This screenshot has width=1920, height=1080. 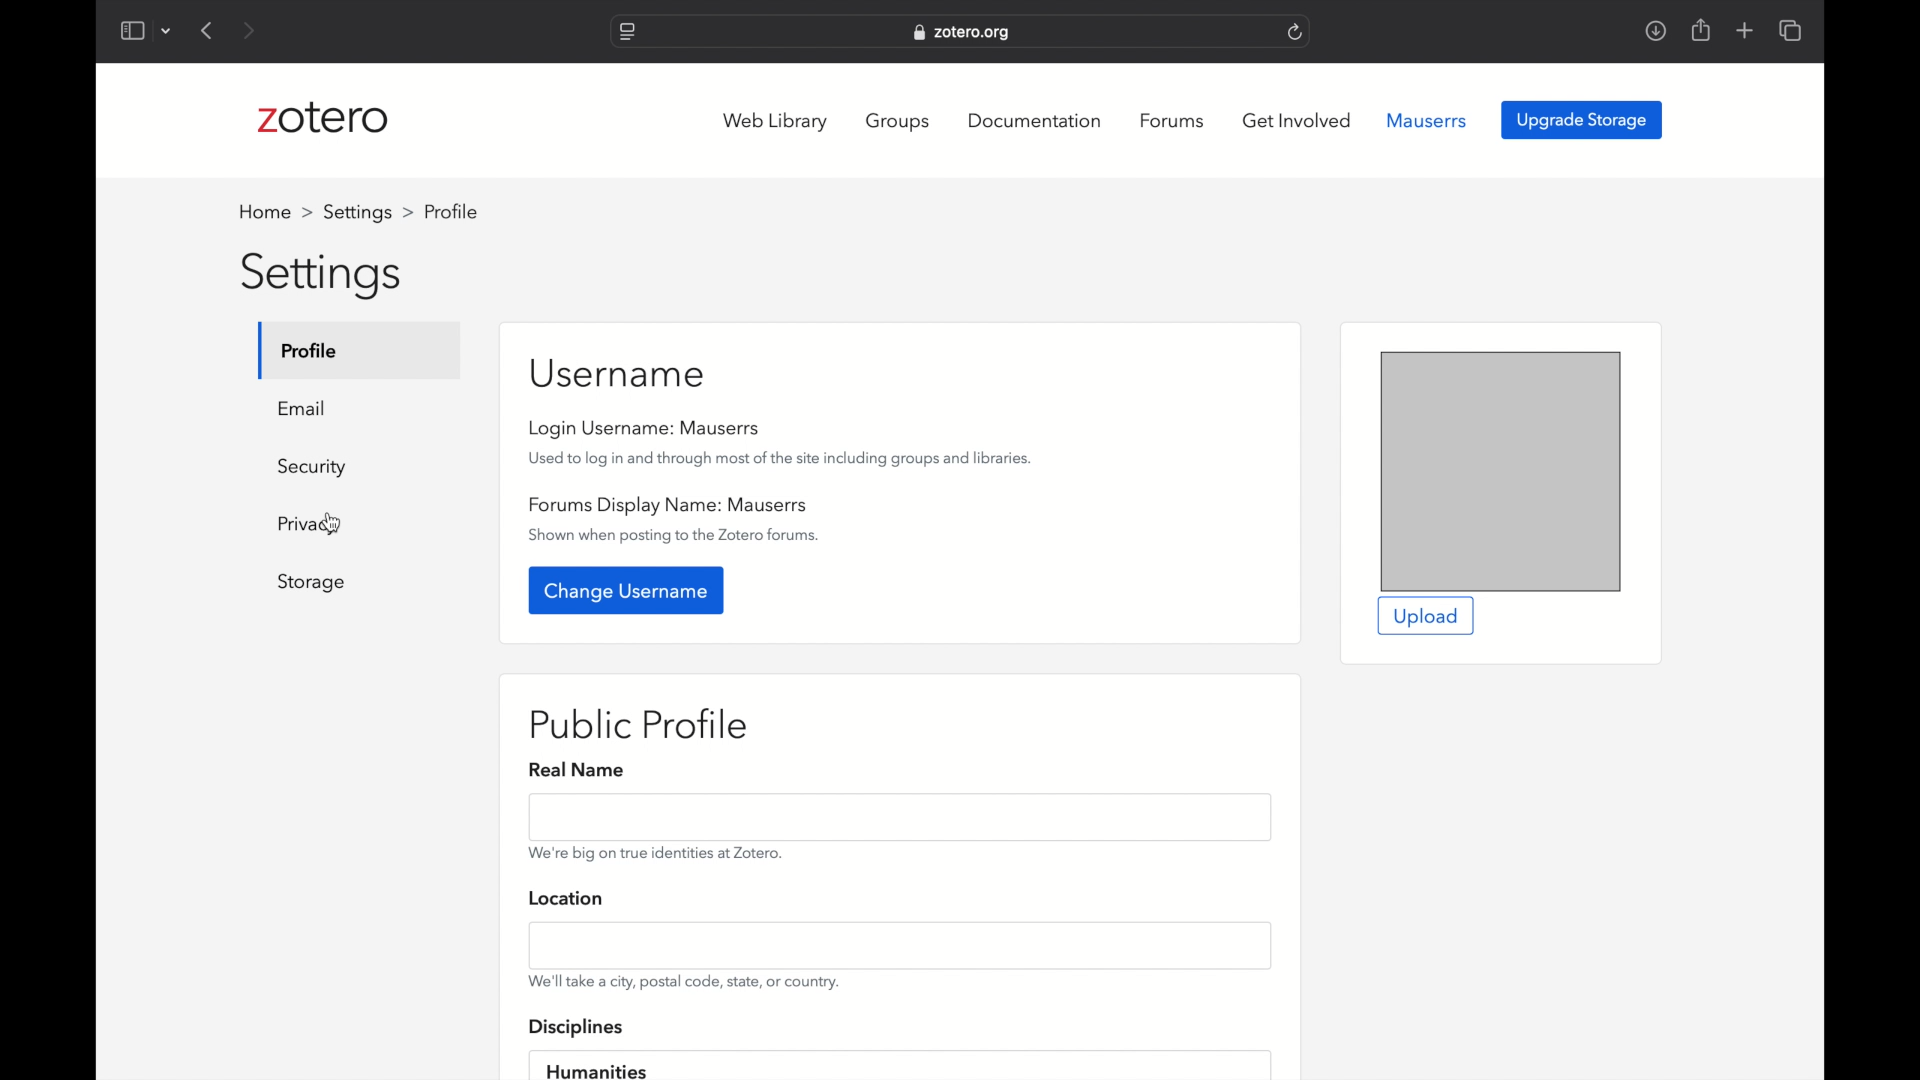 What do you see at coordinates (167, 32) in the screenshot?
I see `dropdown` at bounding box center [167, 32].